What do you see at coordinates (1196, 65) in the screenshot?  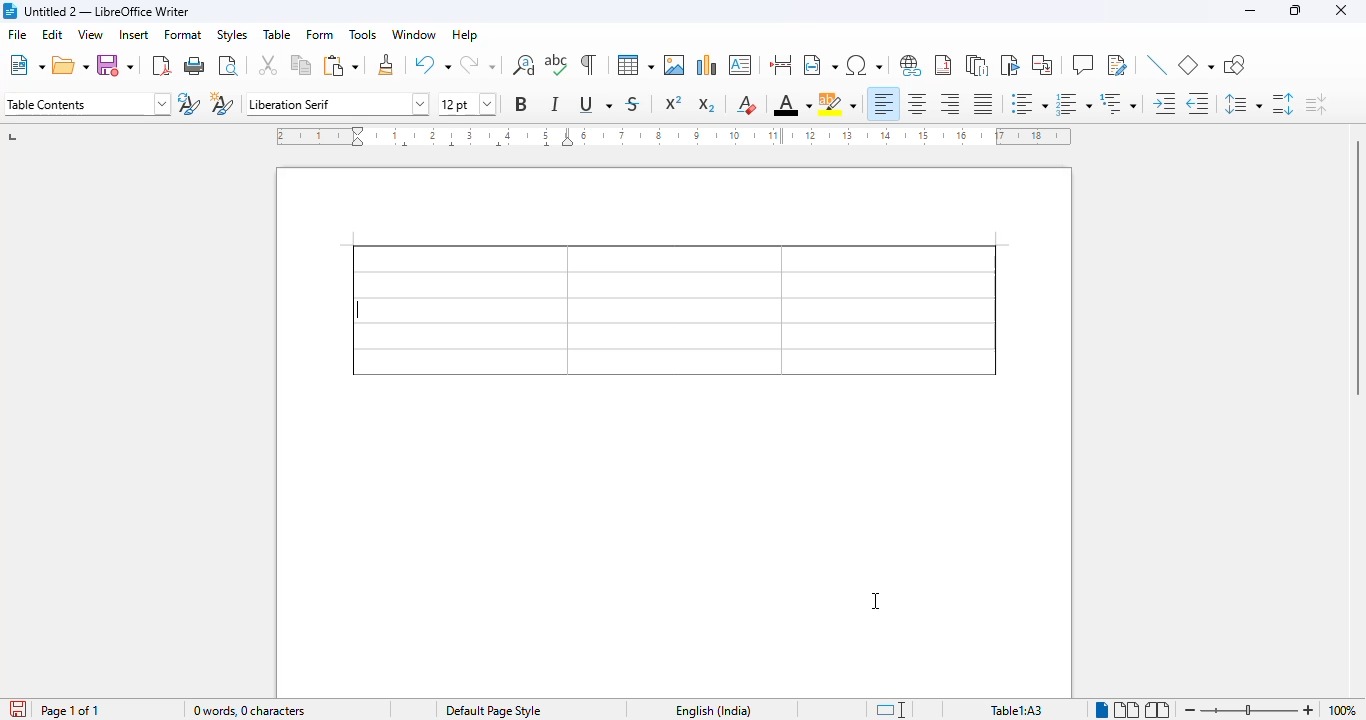 I see `basic shapes` at bounding box center [1196, 65].